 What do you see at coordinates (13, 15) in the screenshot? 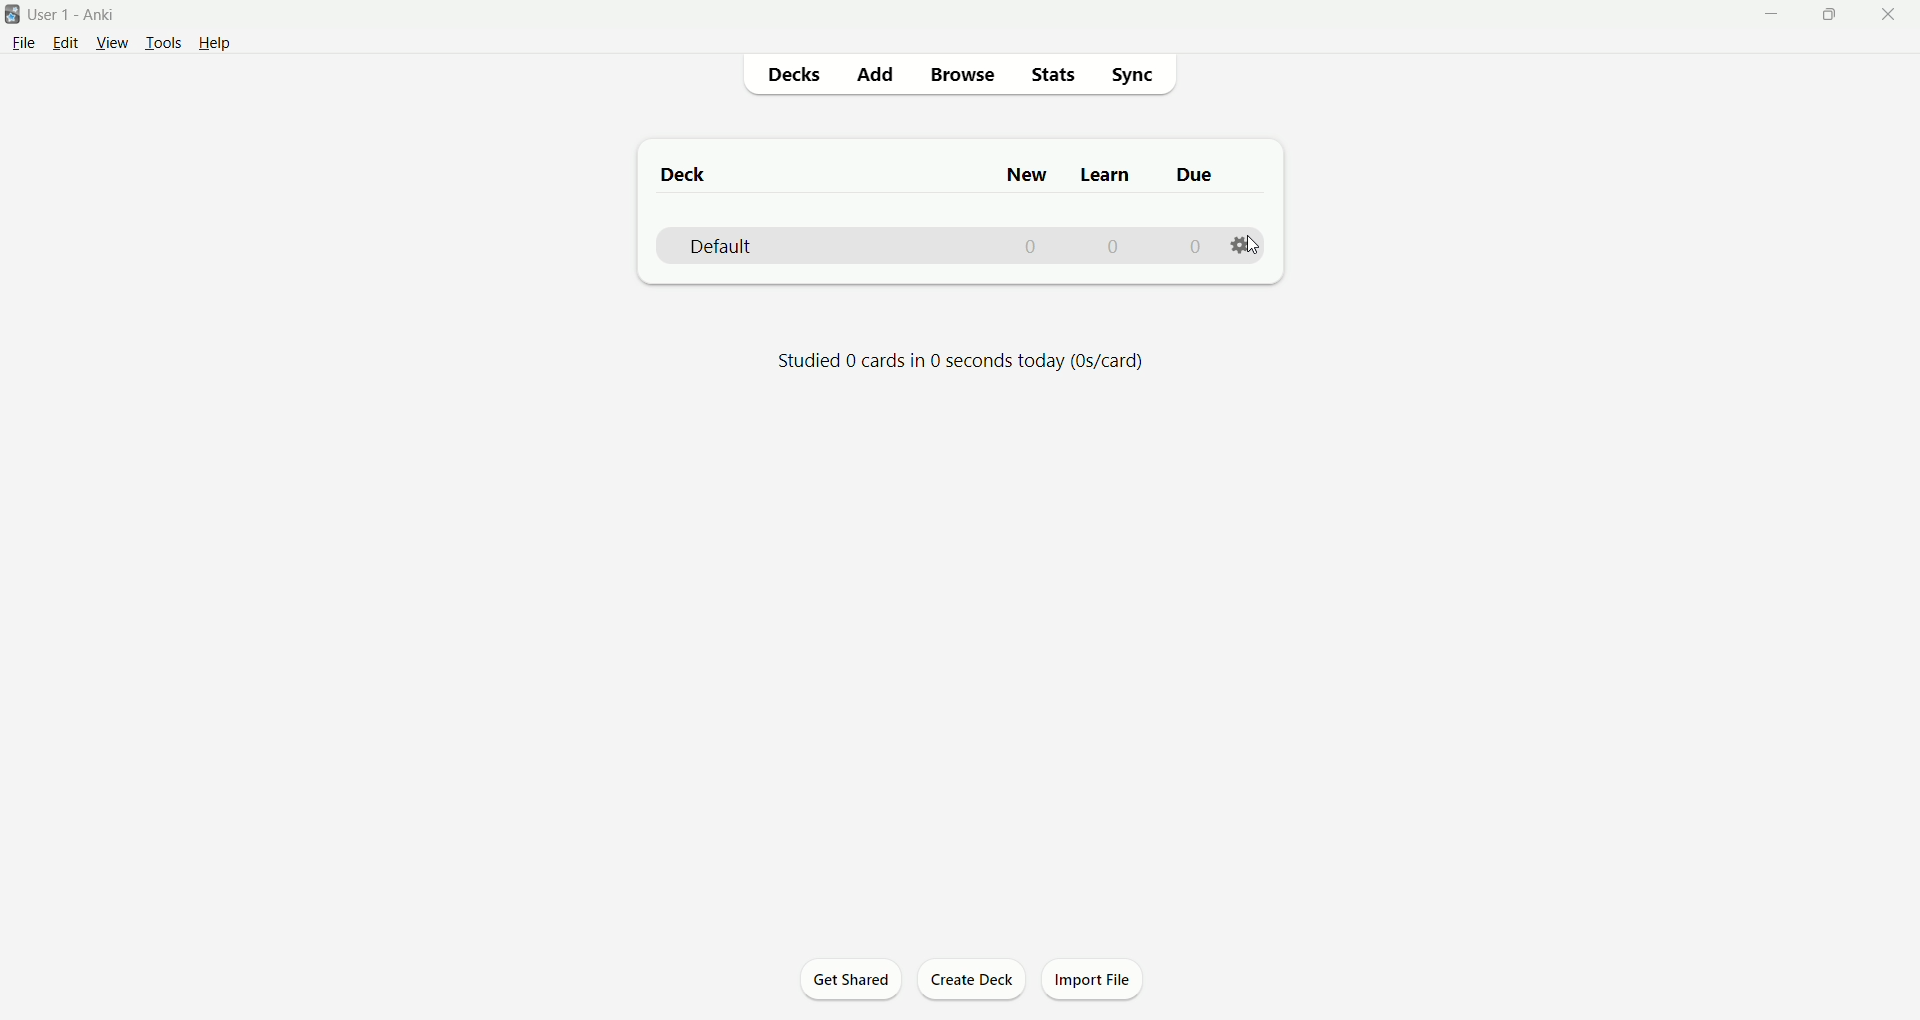
I see `logo` at bounding box center [13, 15].